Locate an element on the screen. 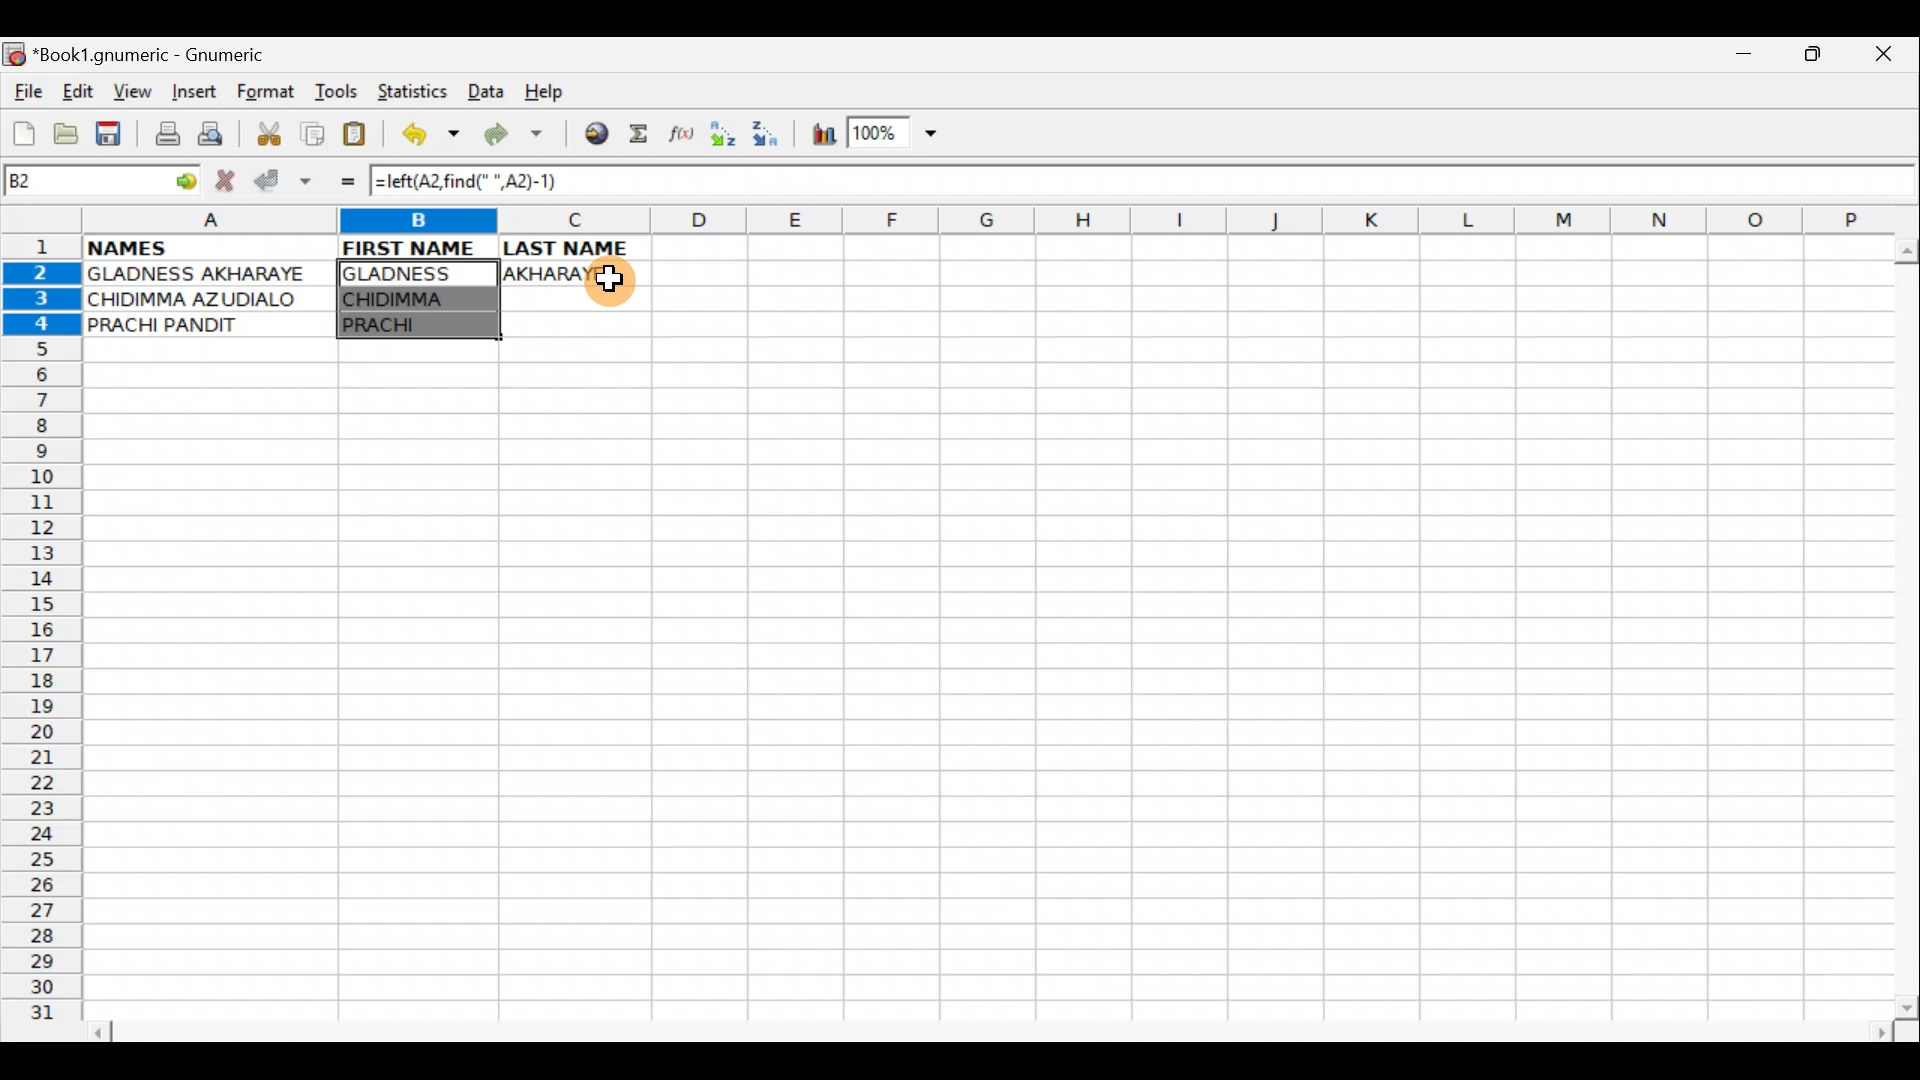 This screenshot has width=1920, height=1080. LAST NAME is located at coordinates (584, 250).